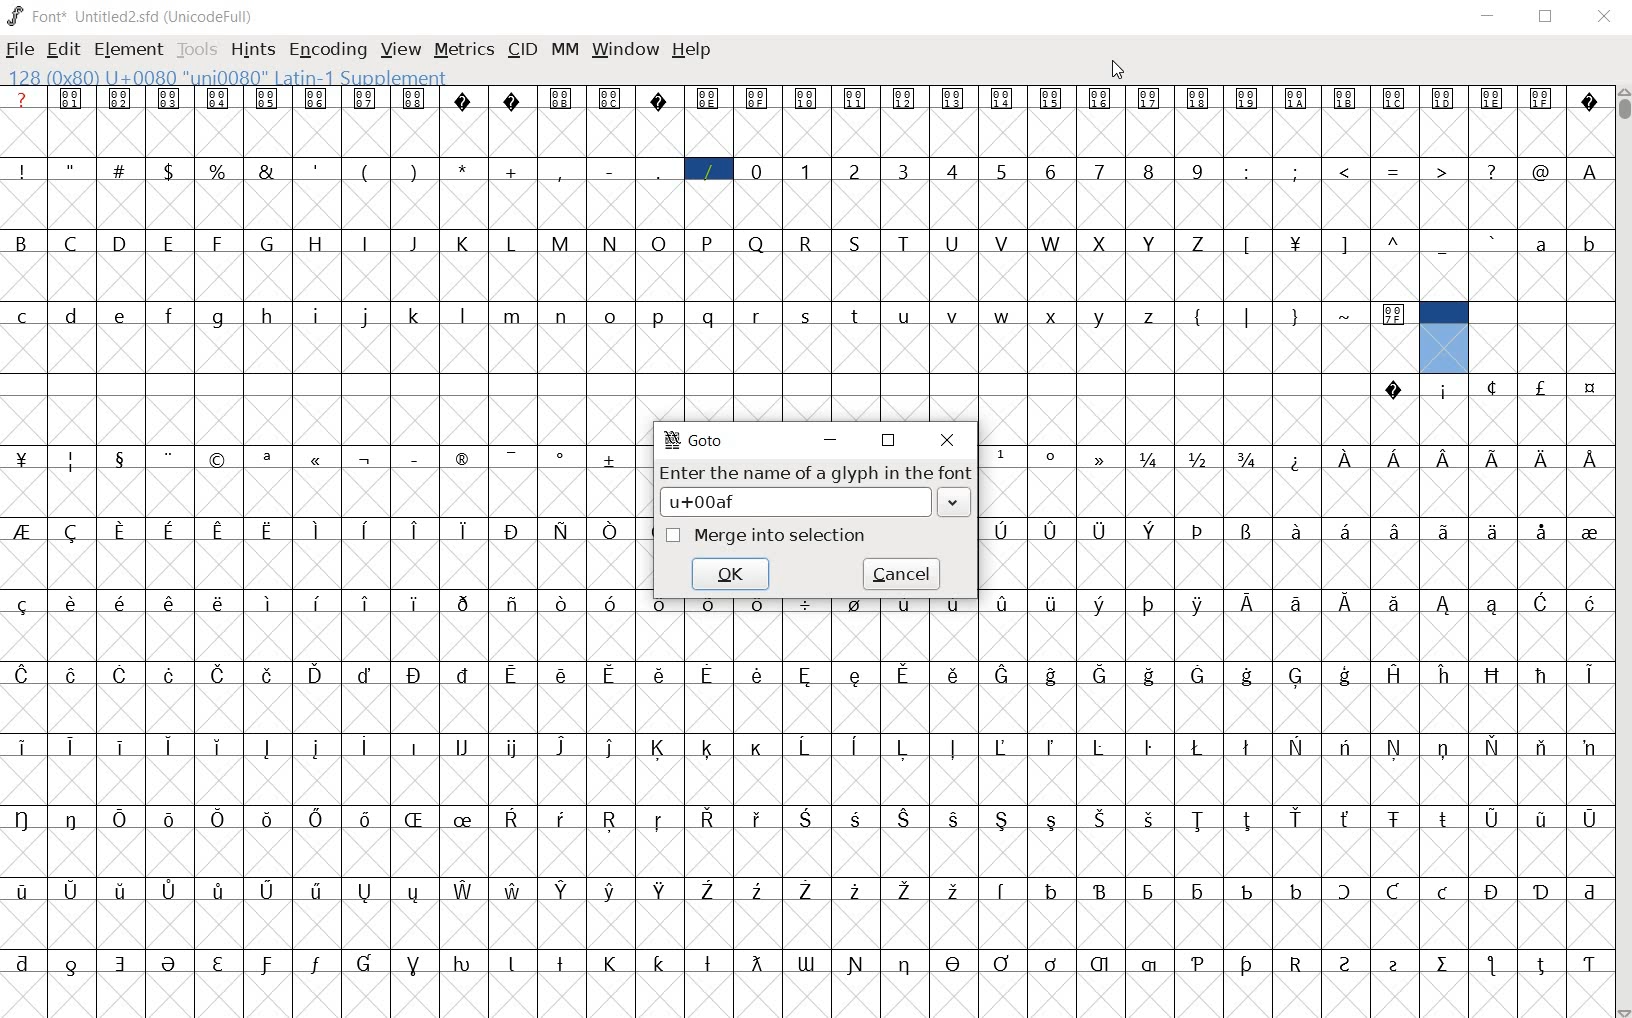 This screenshot has height=1018, width=1632. What do you see at coordinates (1100, 604) in the screenshot?
I see `Symbol` at bounding box center [1100, 604].